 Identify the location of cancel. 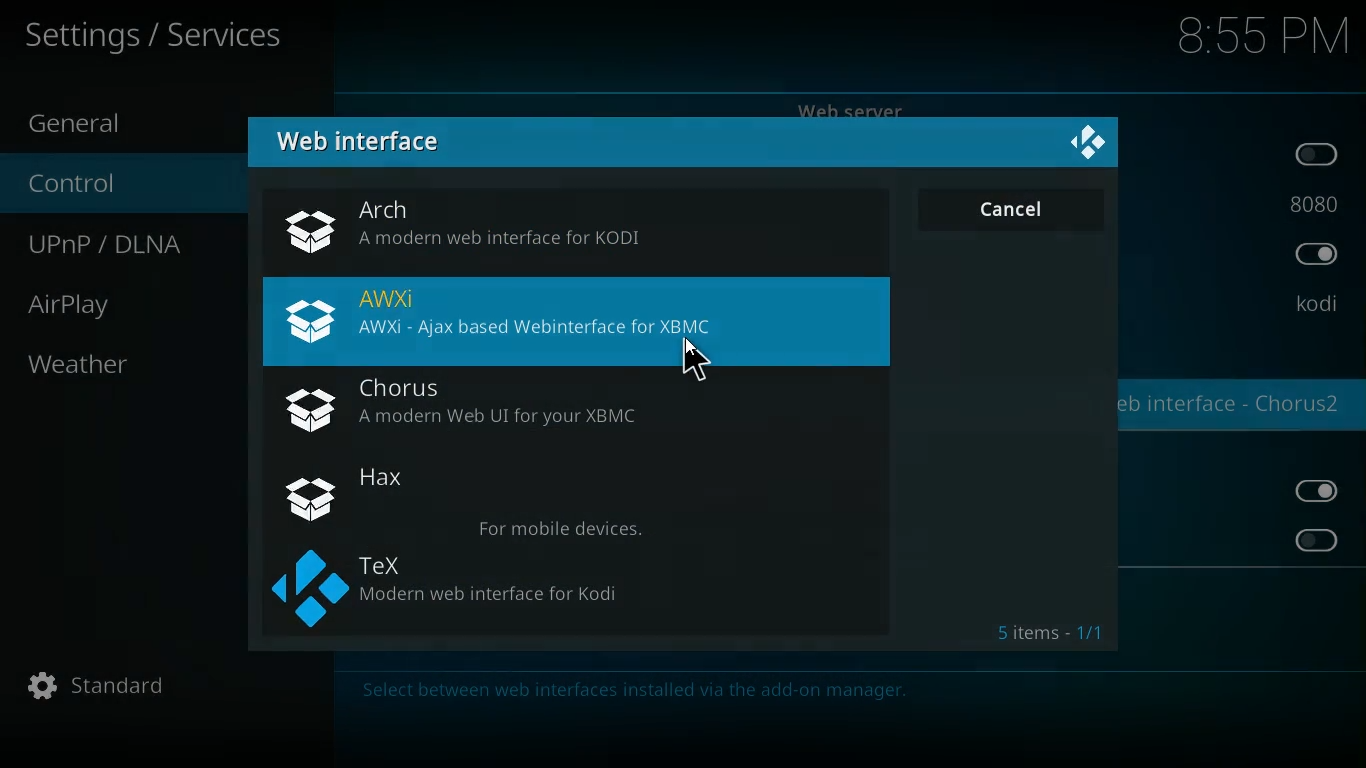
(1010, 208).